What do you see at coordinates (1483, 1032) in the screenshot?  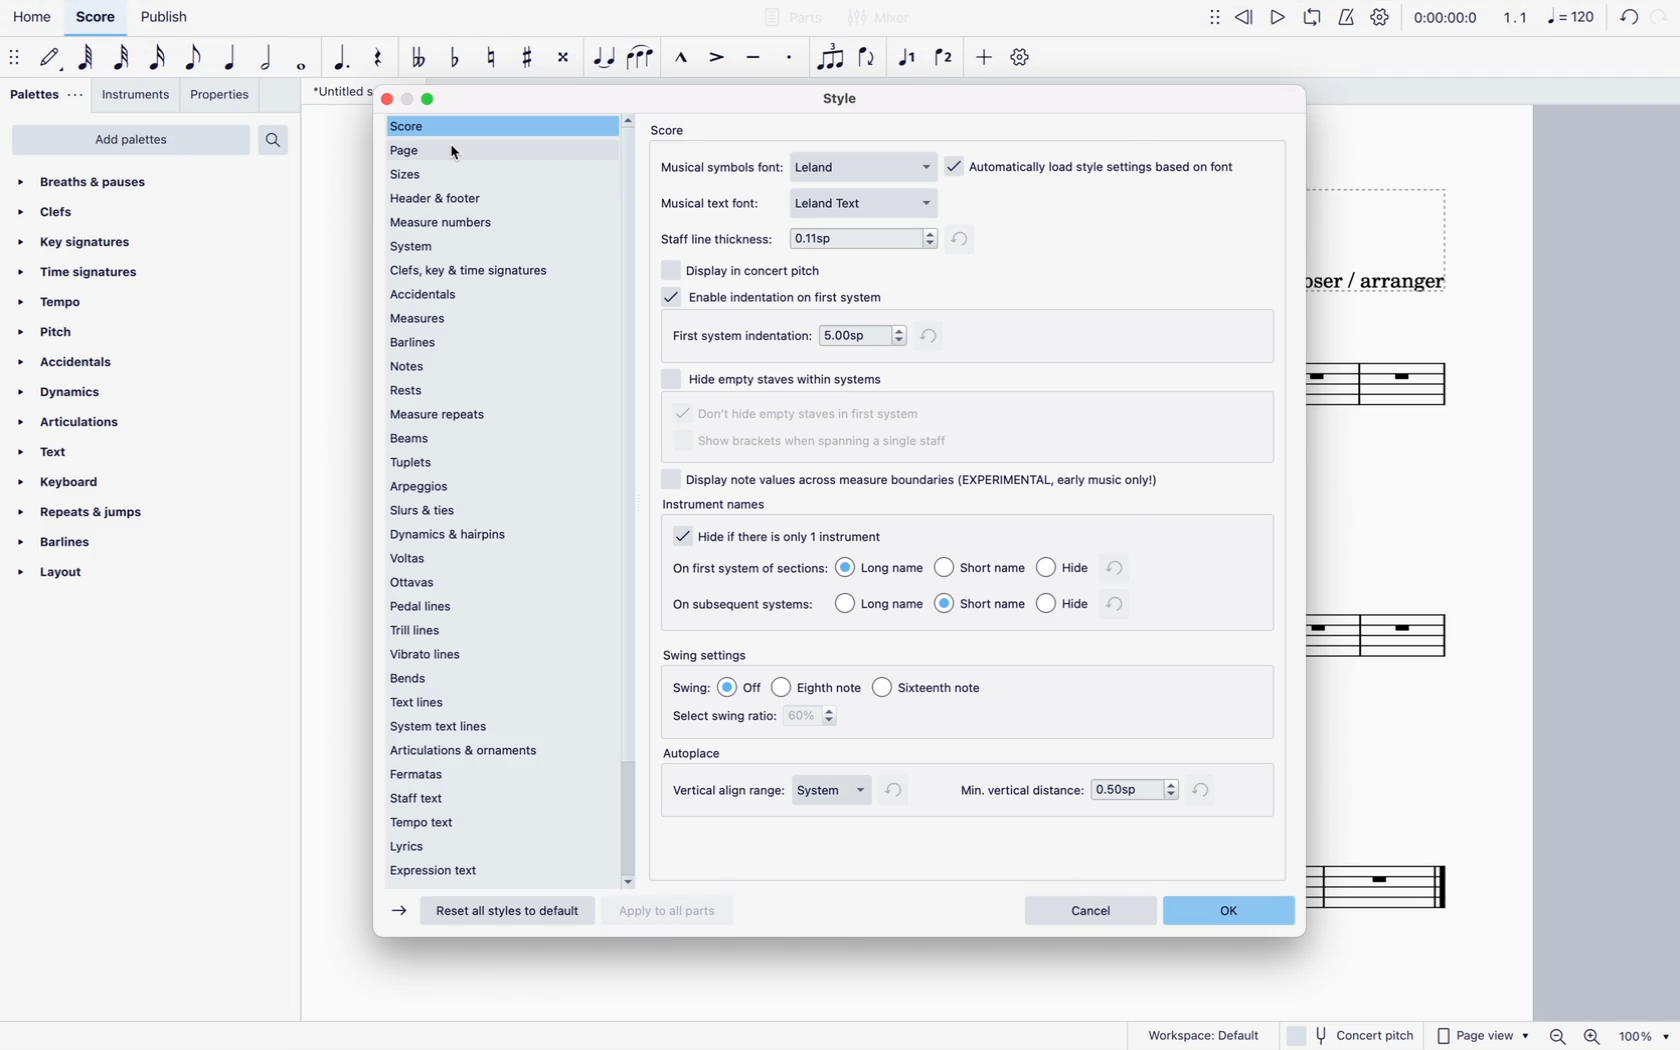 I see `page view` at bounding box center [1483, 1032].